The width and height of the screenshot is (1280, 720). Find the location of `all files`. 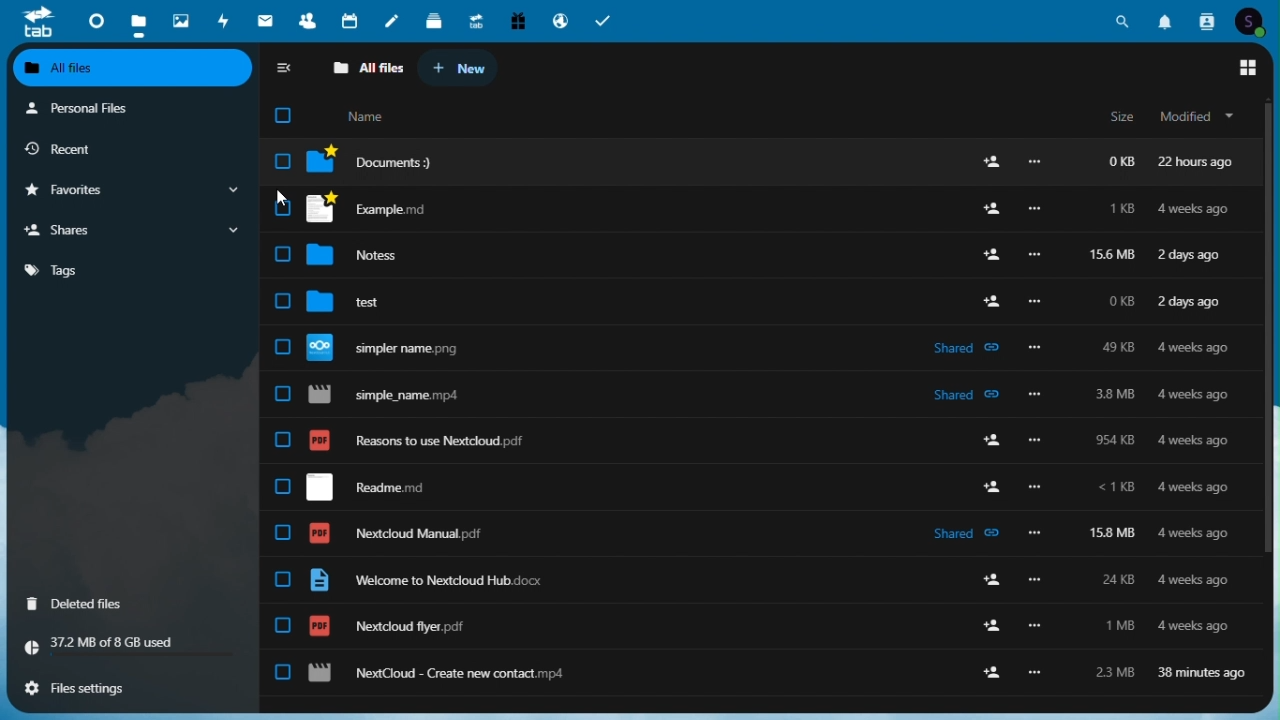

all files is located at coordinates (367, 68).